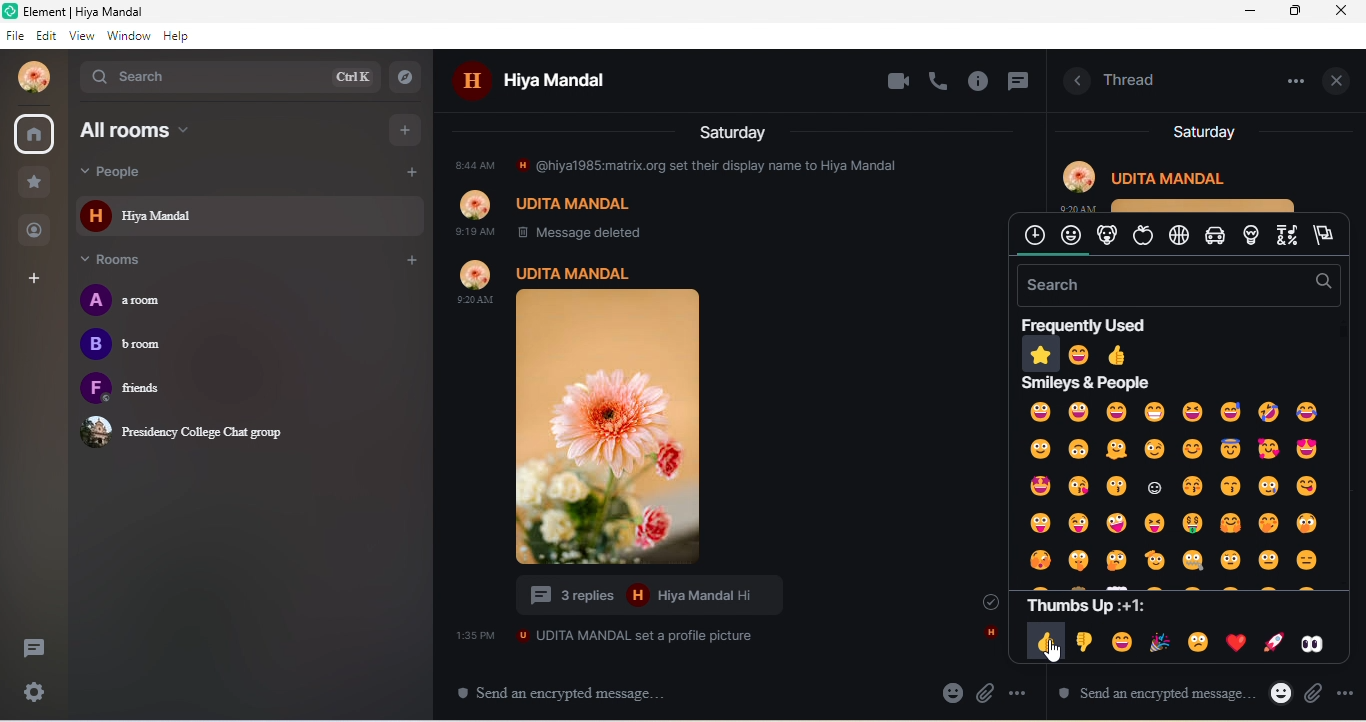  Describe the element at coordinates (987, 693) in the screenshot. I see `attachment` at that location.